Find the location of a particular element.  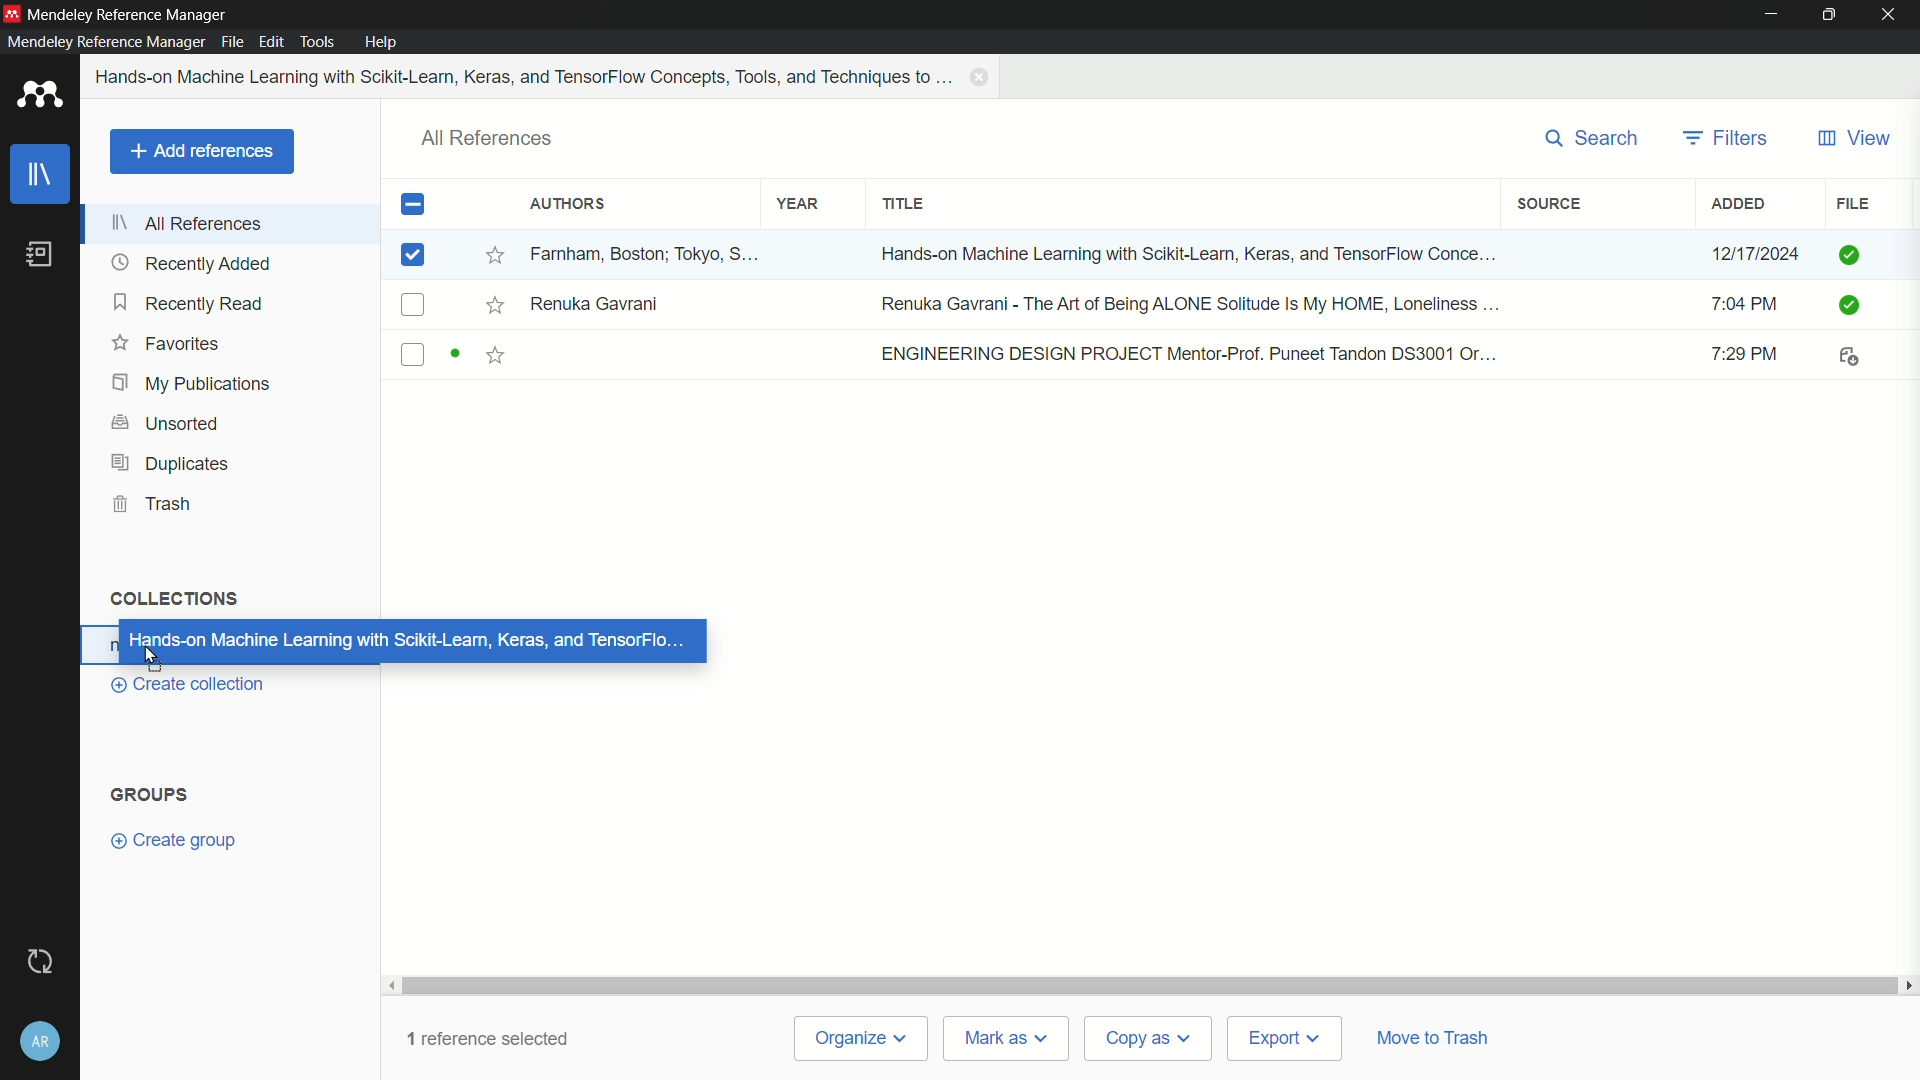

copy as is located at coordinates (1145, 1038).